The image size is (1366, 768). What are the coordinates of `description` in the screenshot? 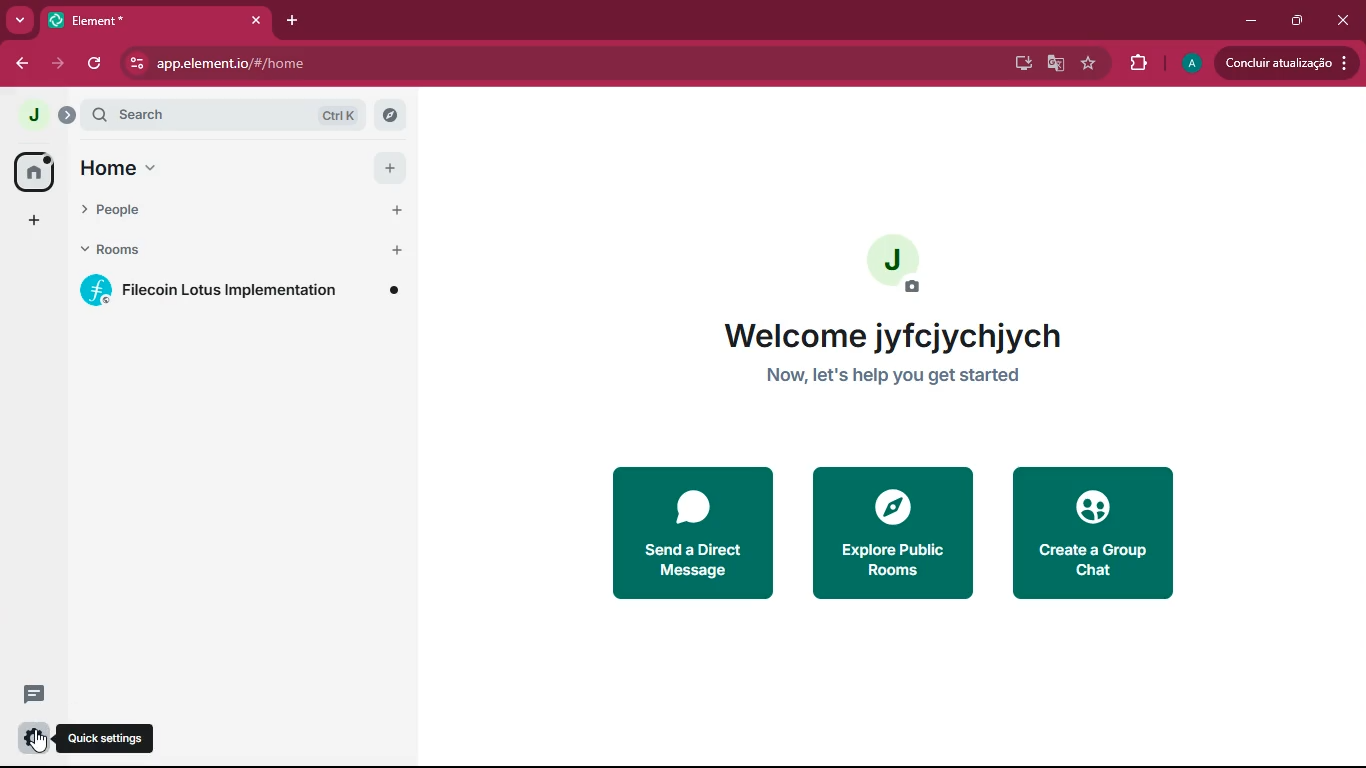 It's located at (912, 376).